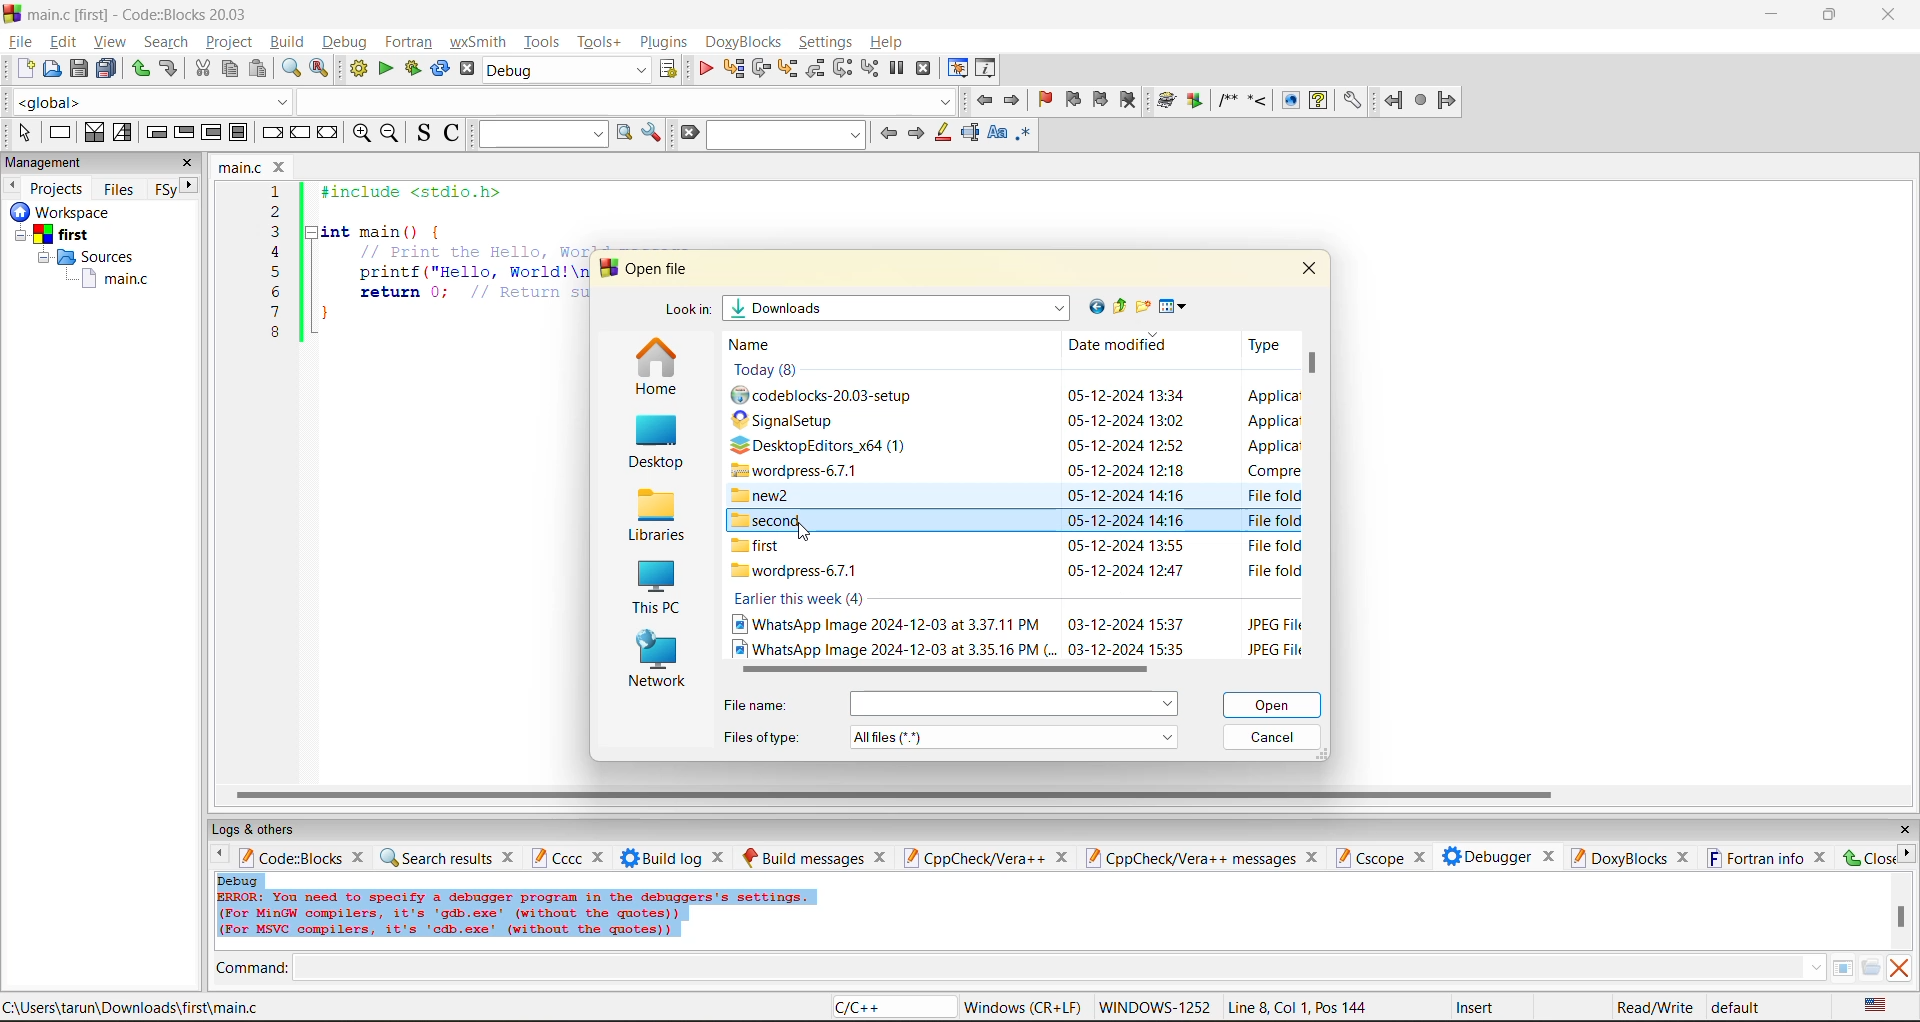 The width and height of the screenshot is (1920, 1022). Describe the element at coordinates (1124, 395) in the screenshot. I see `date and time` at that location.